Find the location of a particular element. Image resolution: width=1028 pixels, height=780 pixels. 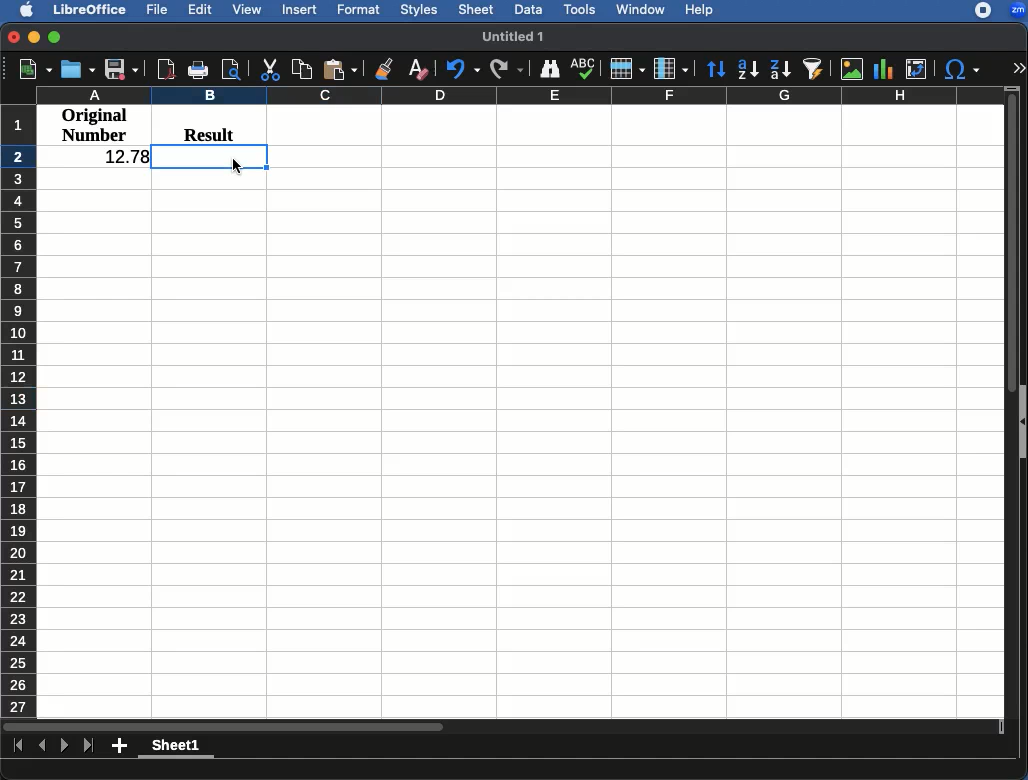

Format is located at coordinates (359, 9).